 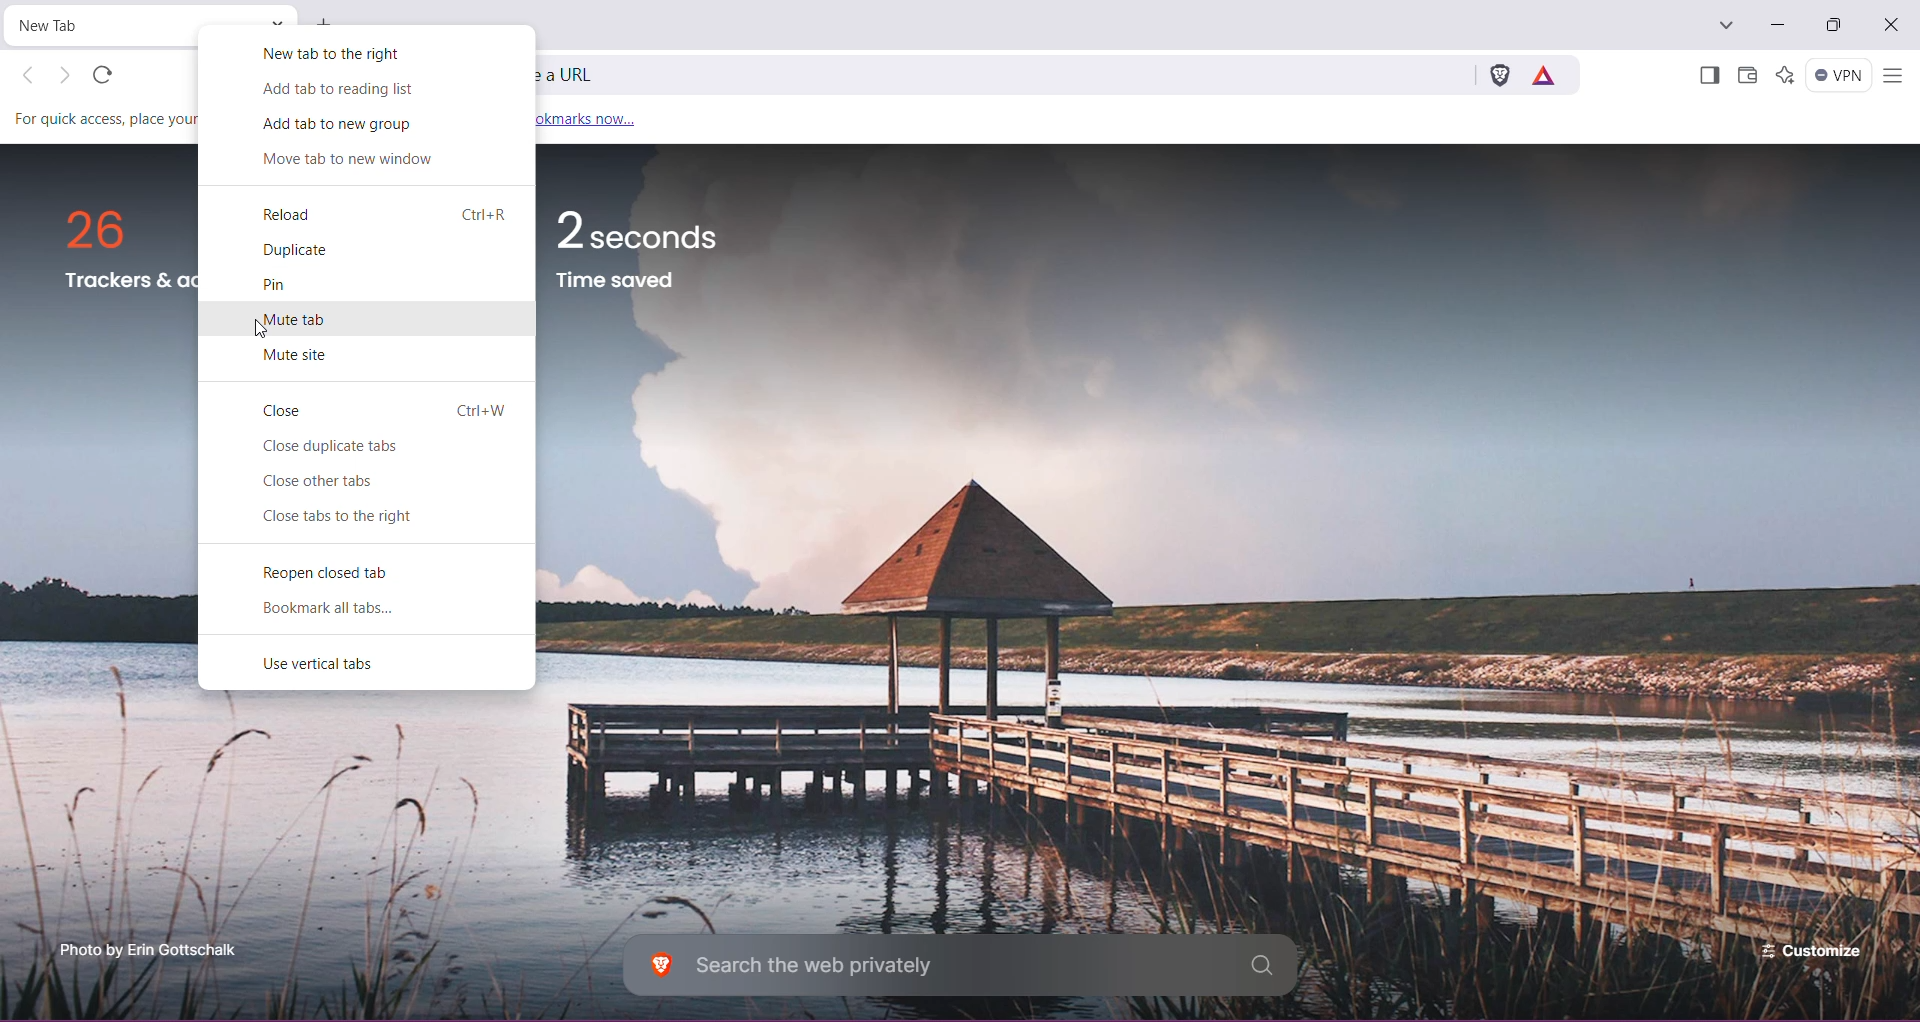 What do you see at coordinates (1502, 75) in the screenshot?
I see `Brave Shields` at bounding box center [1502, 75].